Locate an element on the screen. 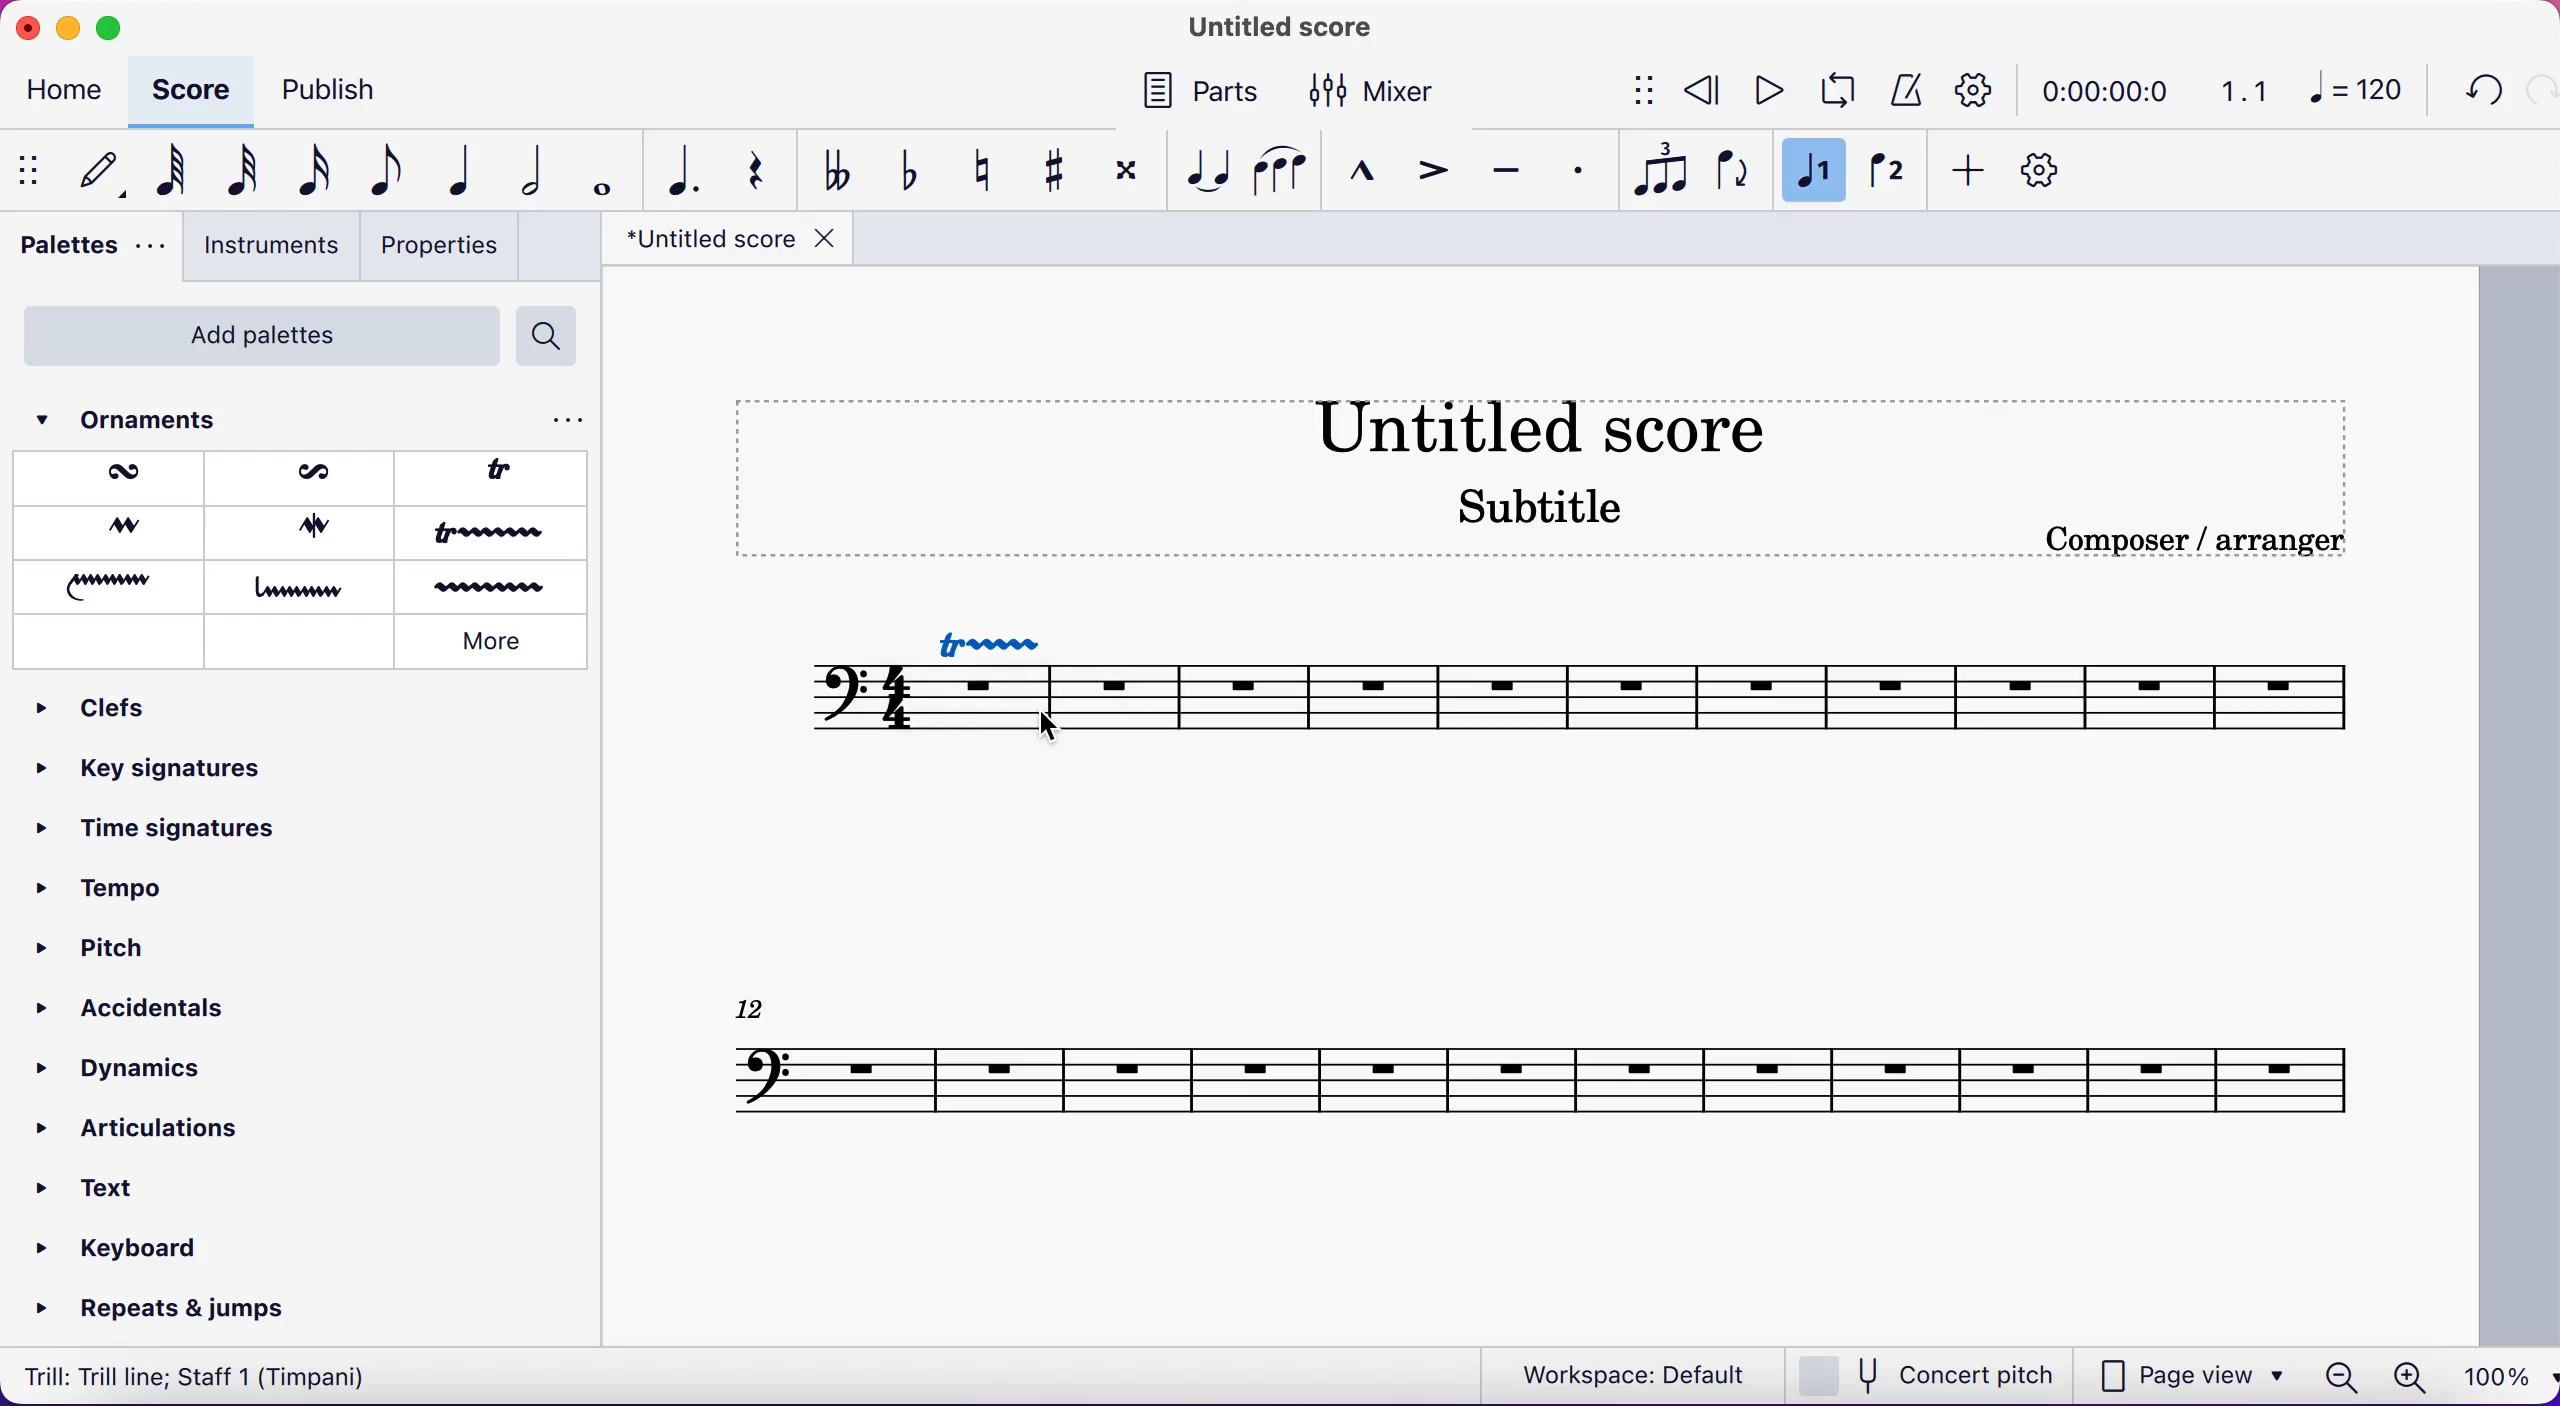 Image resolution: width=2560 pixels, height=1406 pixels. mordent is located at coordinates (116, 478).